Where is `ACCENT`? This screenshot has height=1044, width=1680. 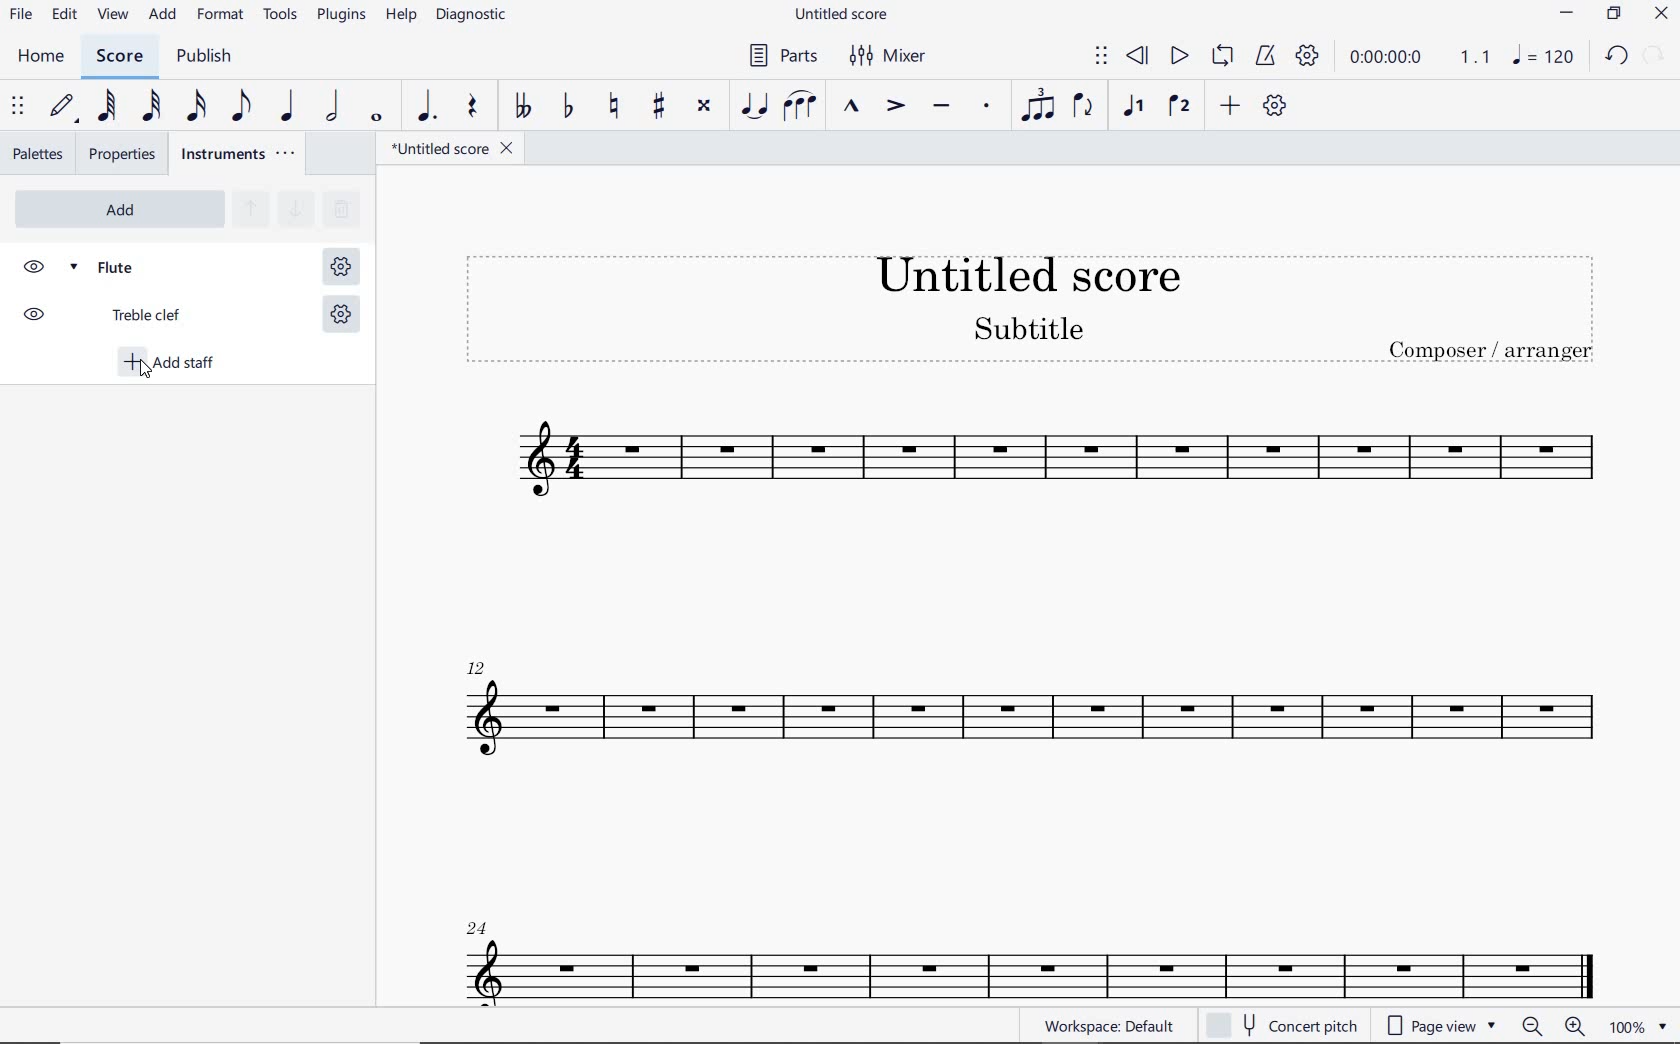
ACCENT is located at coordinates (894, 107).